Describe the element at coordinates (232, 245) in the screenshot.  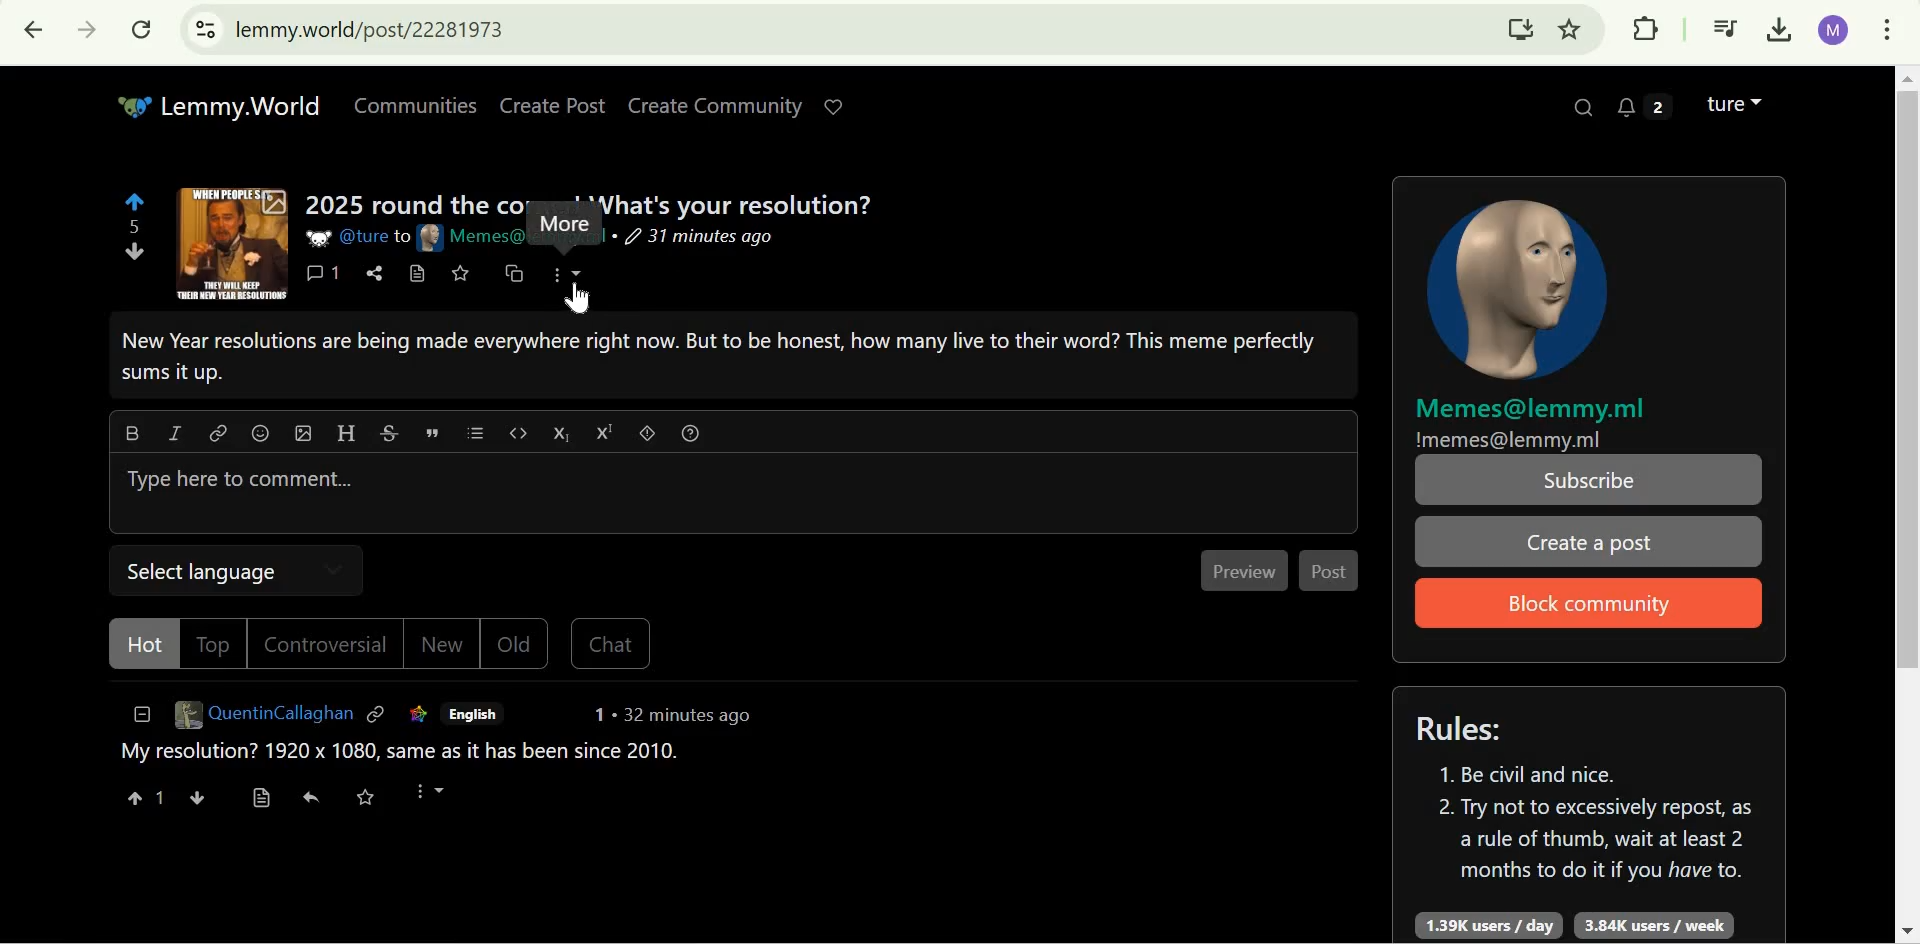
I see `expand here` at that location.